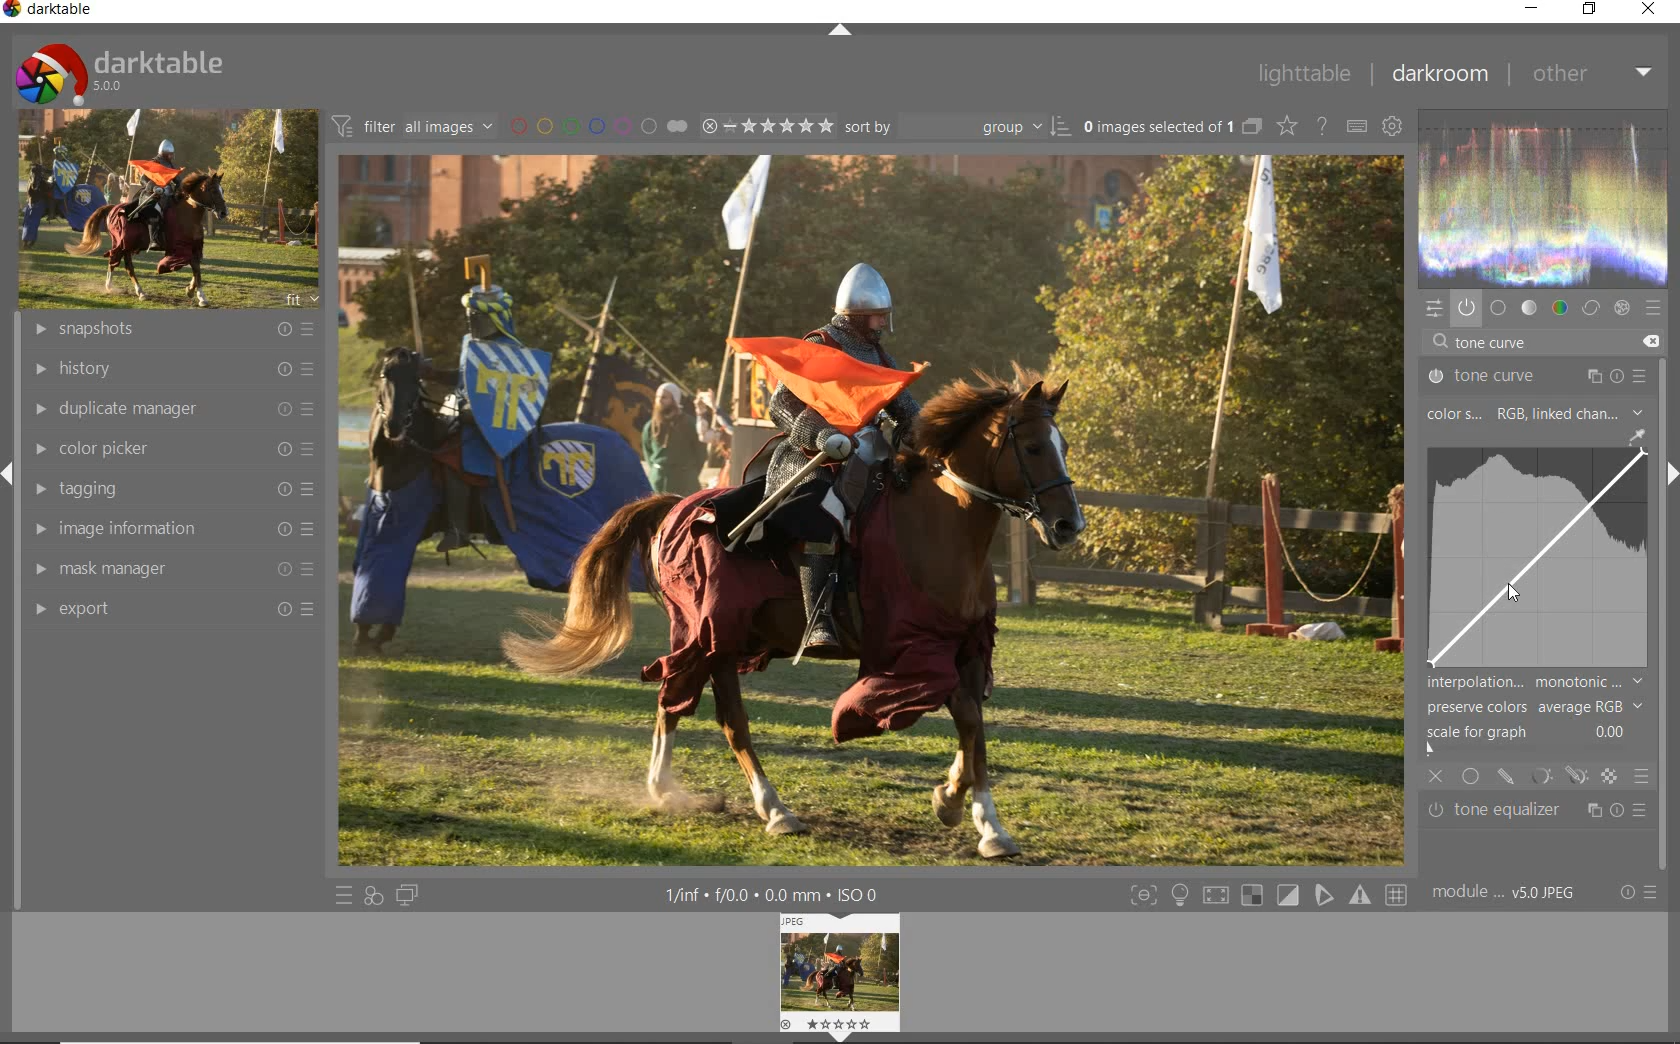  Describe the element at coordinates (169, 571) in the screenshot. I see `mask manager` at that location.